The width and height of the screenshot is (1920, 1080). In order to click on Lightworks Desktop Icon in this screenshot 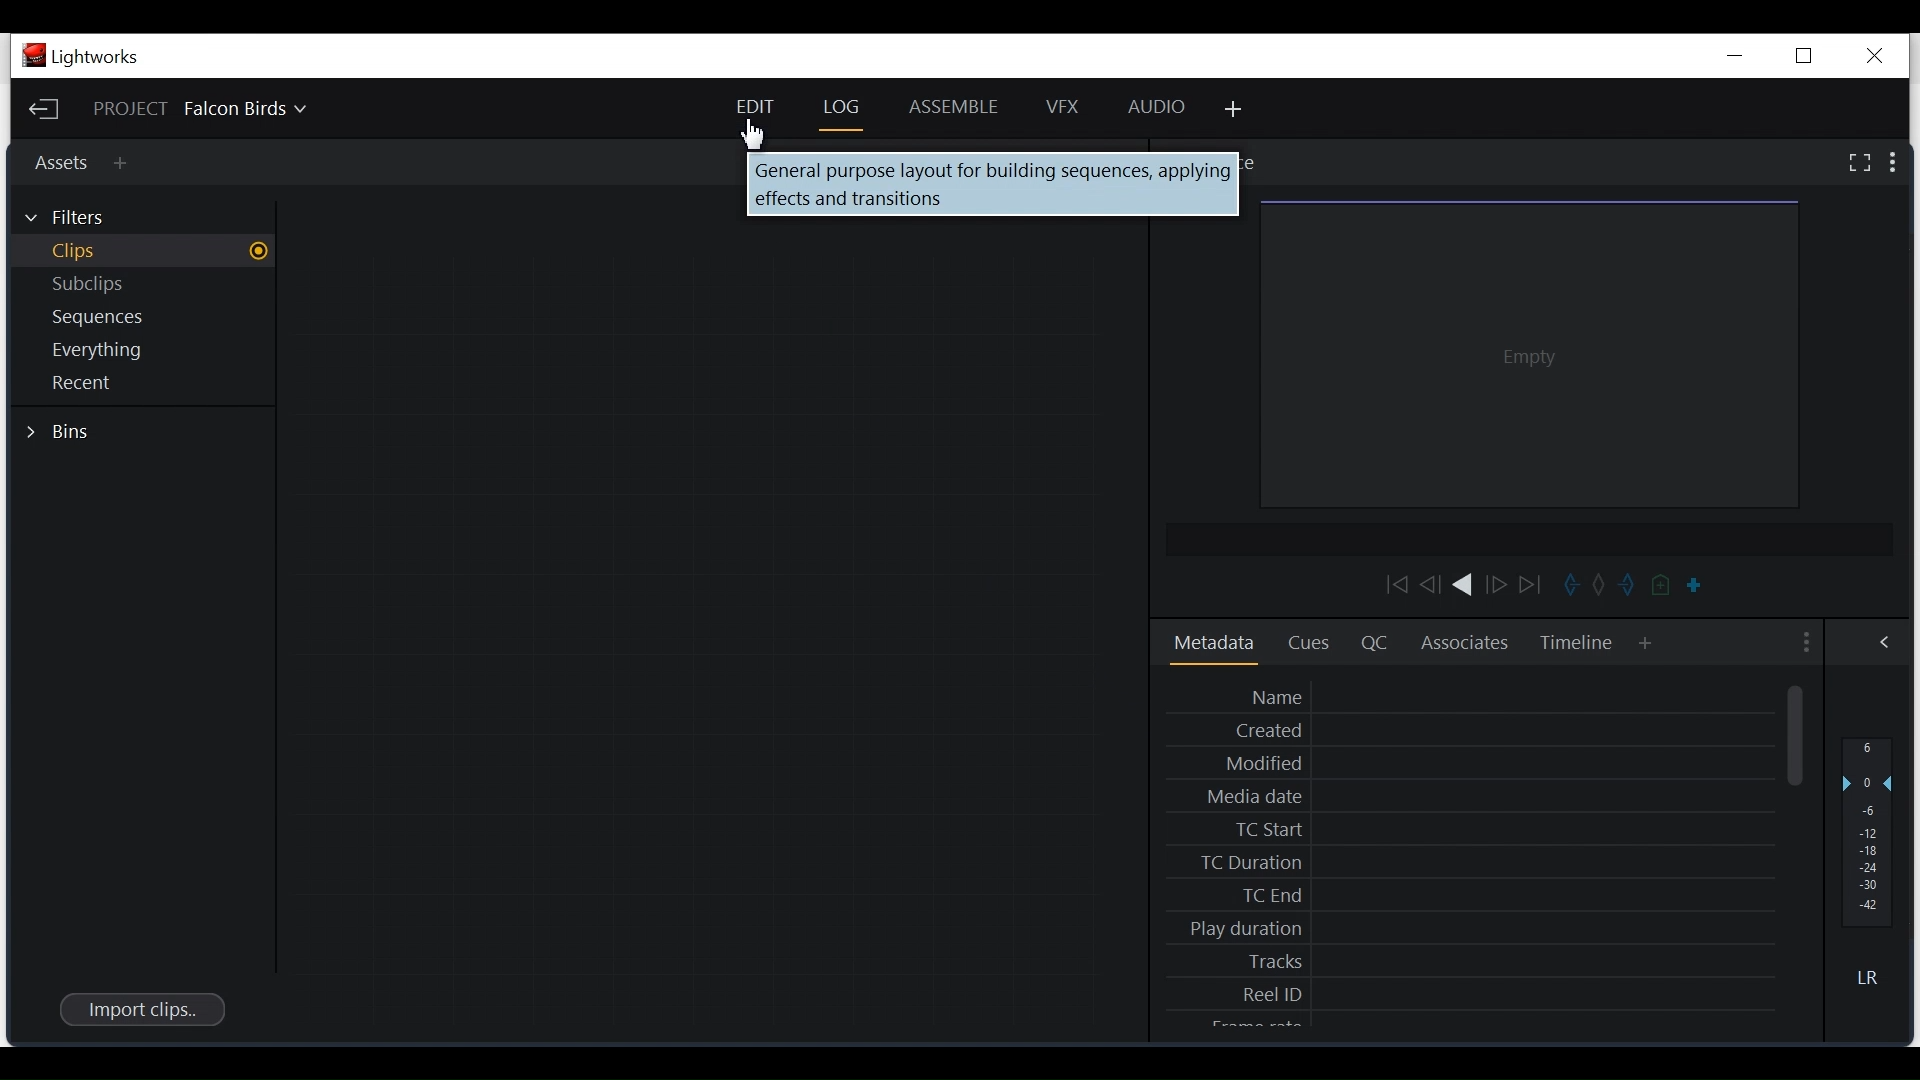, I will do `click(82, 56)`.